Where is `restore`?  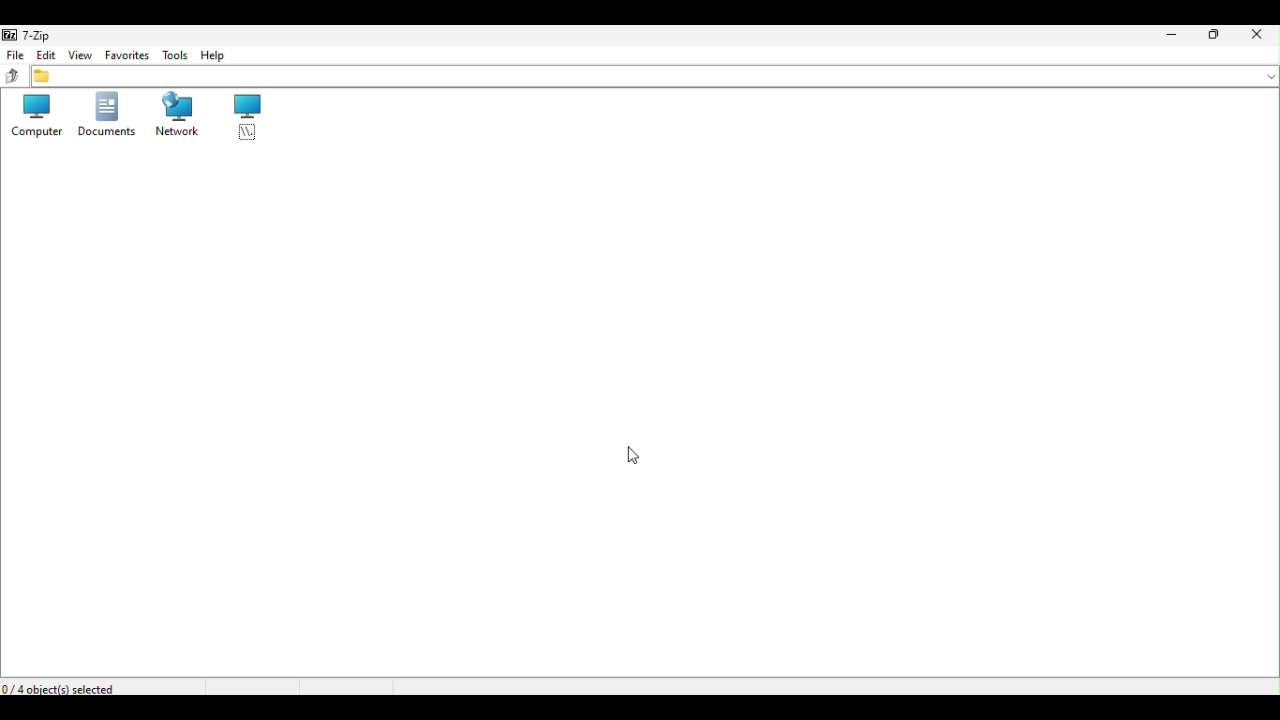
restore is located at coordinates (1218, 35).